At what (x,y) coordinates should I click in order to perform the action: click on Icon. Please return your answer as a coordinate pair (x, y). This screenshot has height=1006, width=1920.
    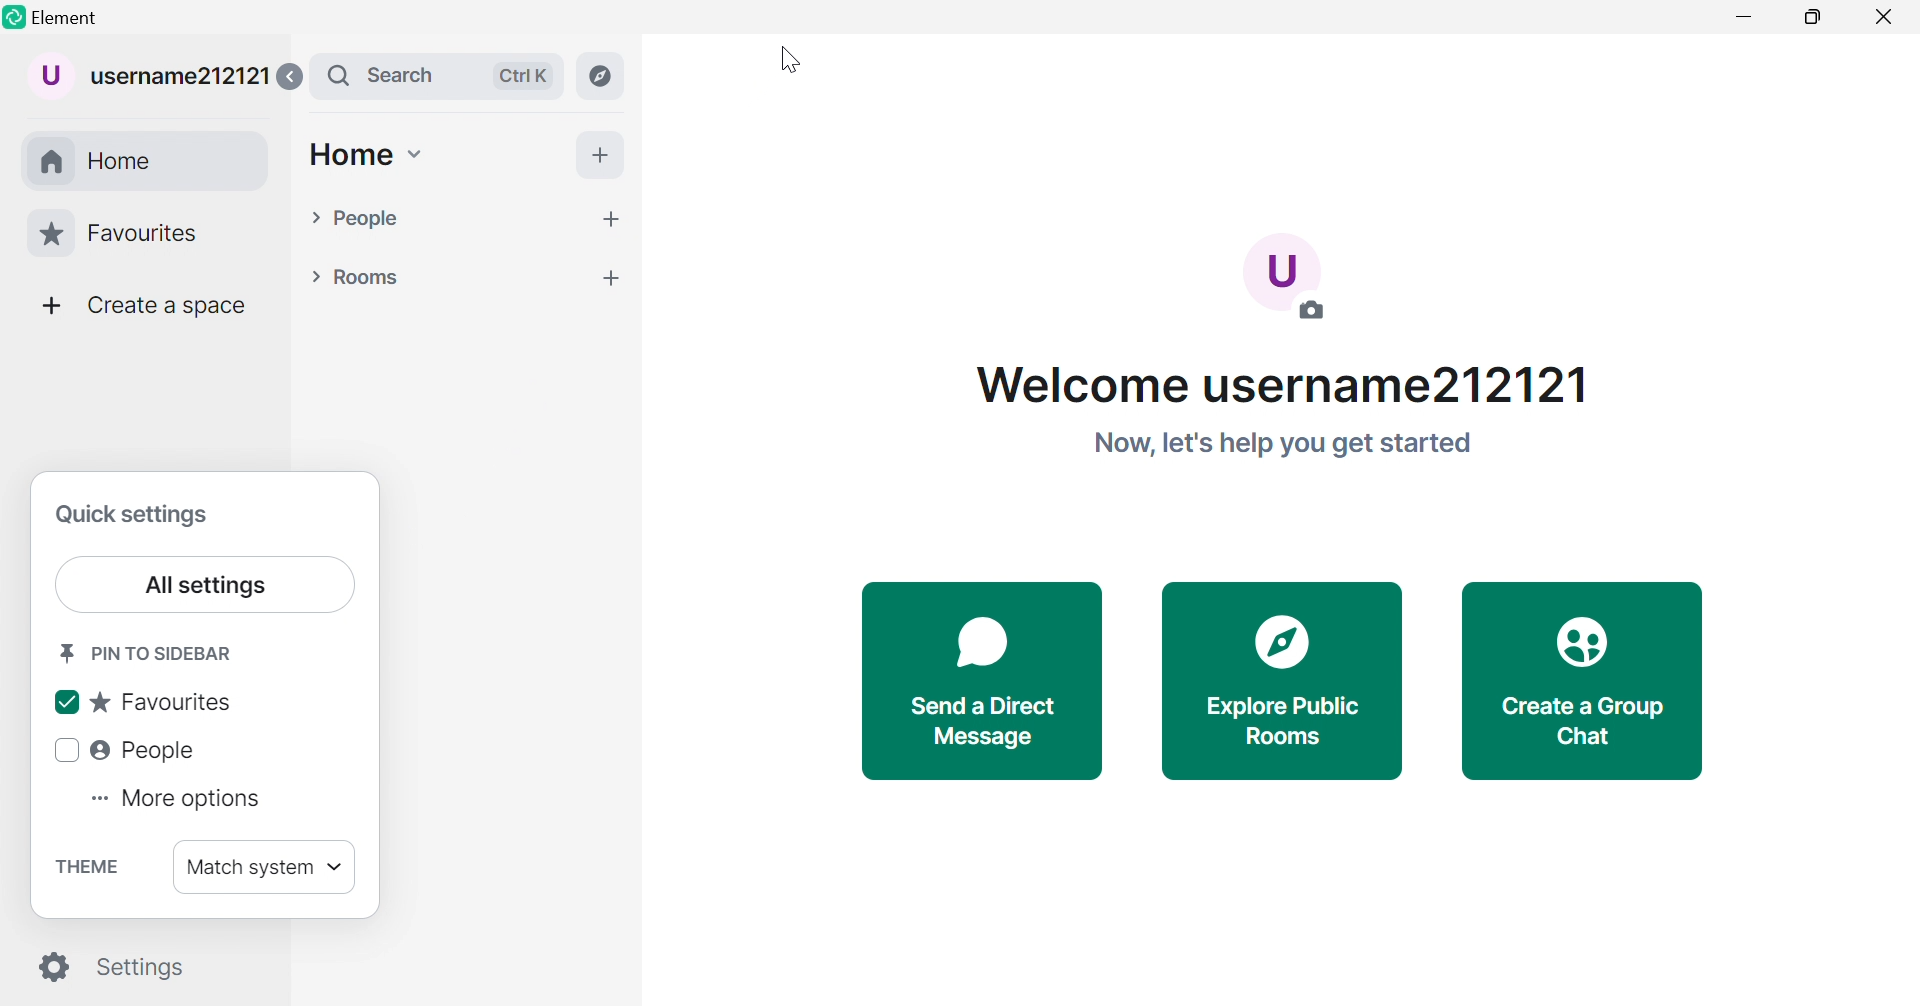
    Looking at the image, I should click on (981, 647).